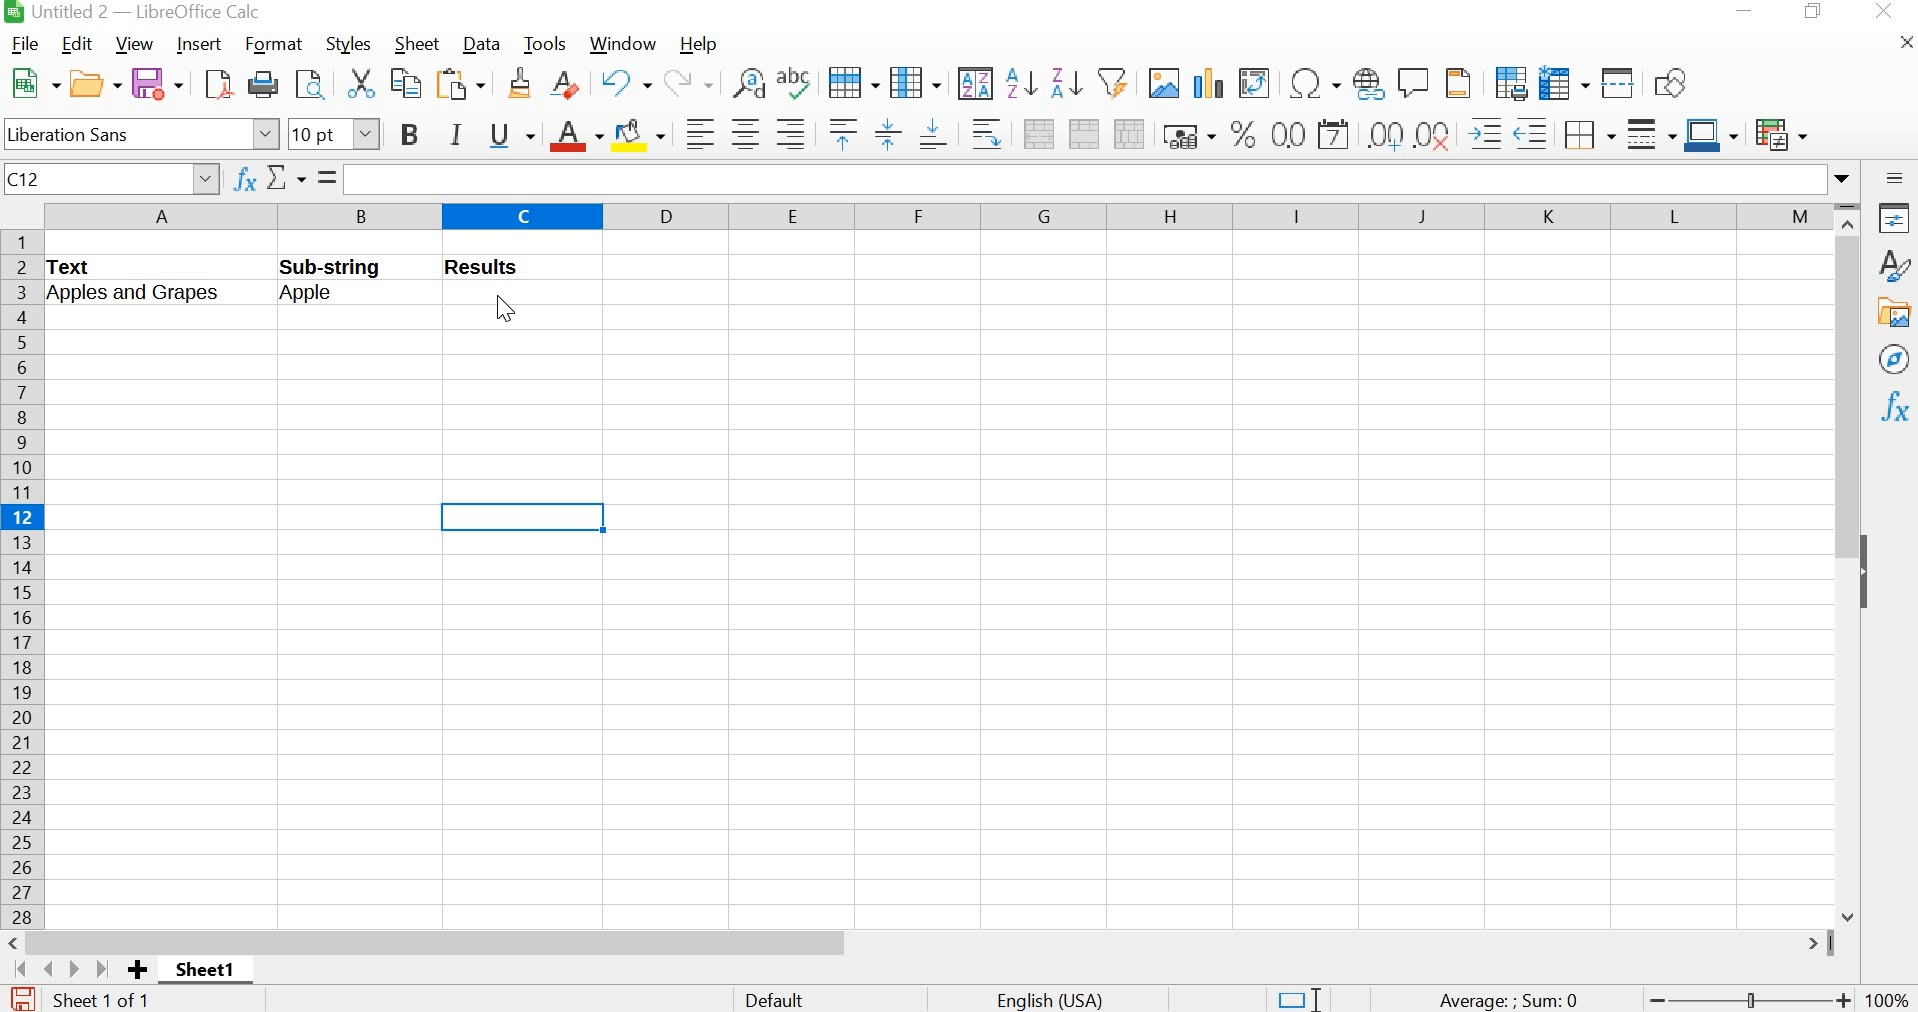 This screenshot has width=1918, height=1012. What do you see at coordinates (924, 943) in the screenshot?
I see `scrollbar` at bounding box center [924, 943].